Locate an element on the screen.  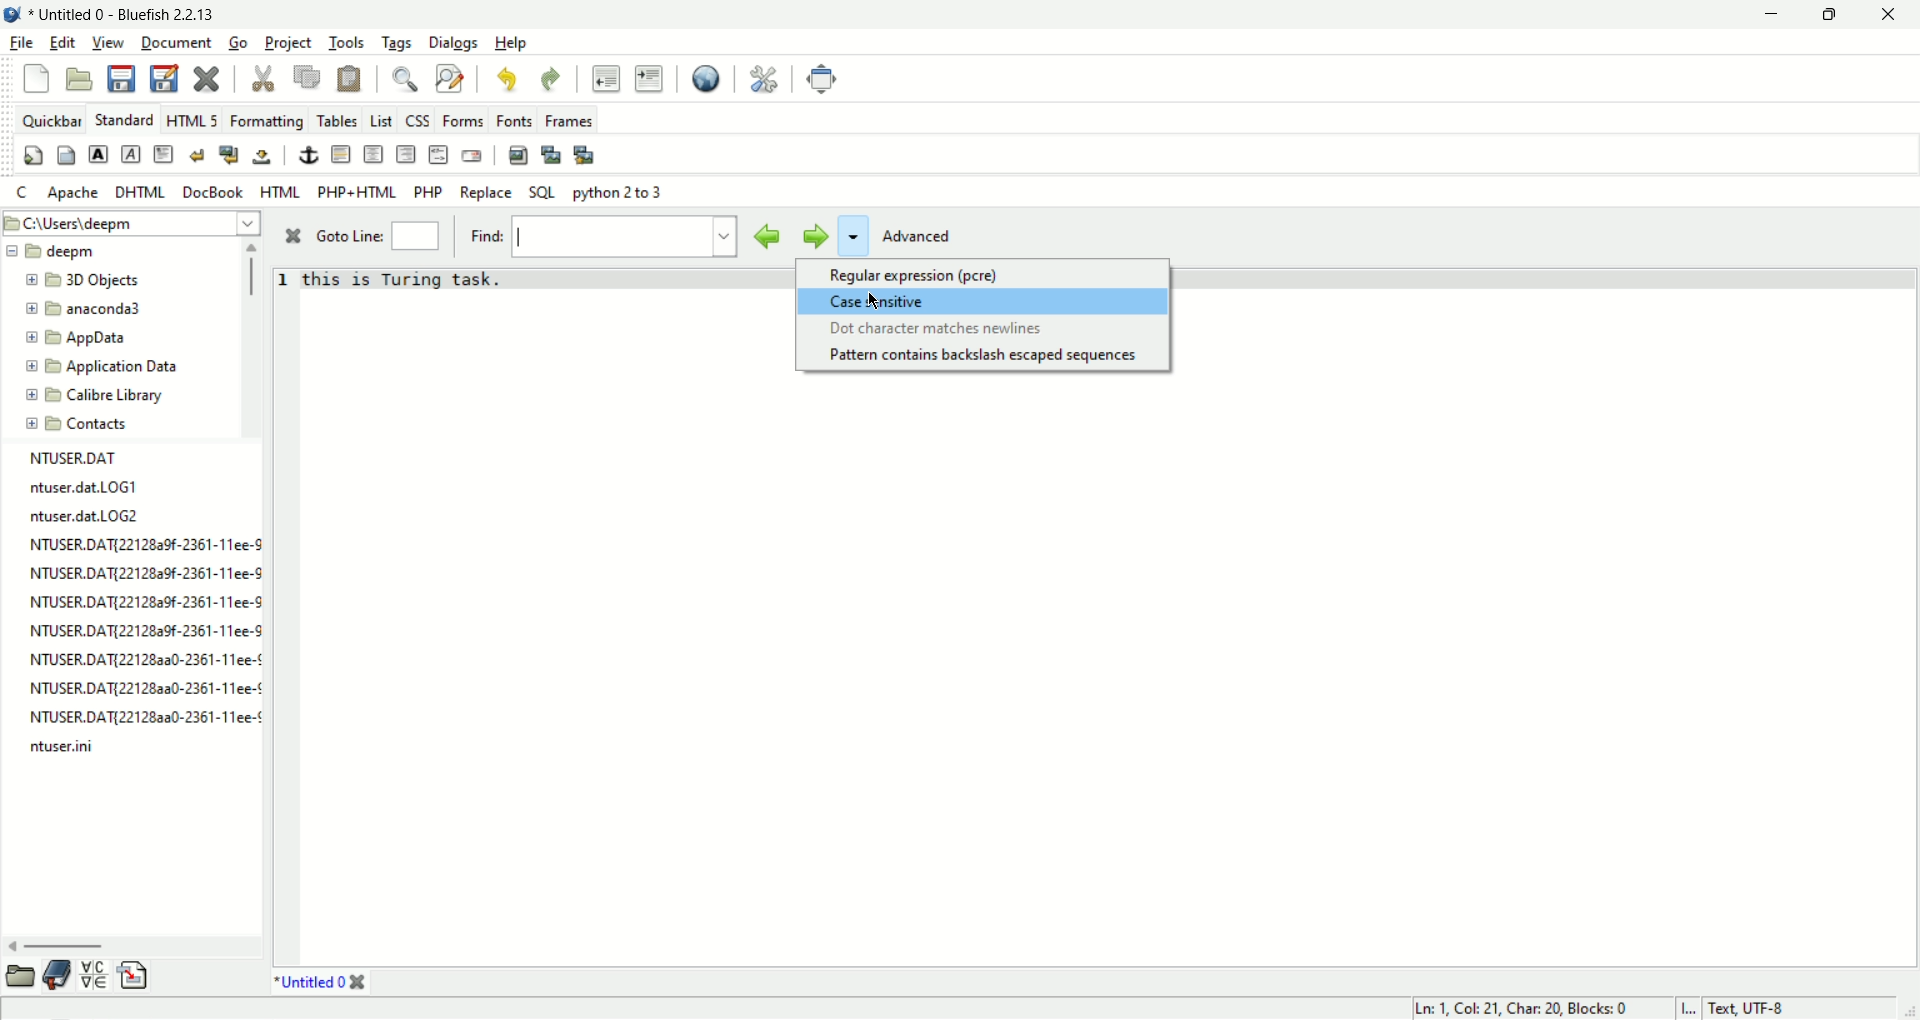
Find option is located at coordinates (853, 236).